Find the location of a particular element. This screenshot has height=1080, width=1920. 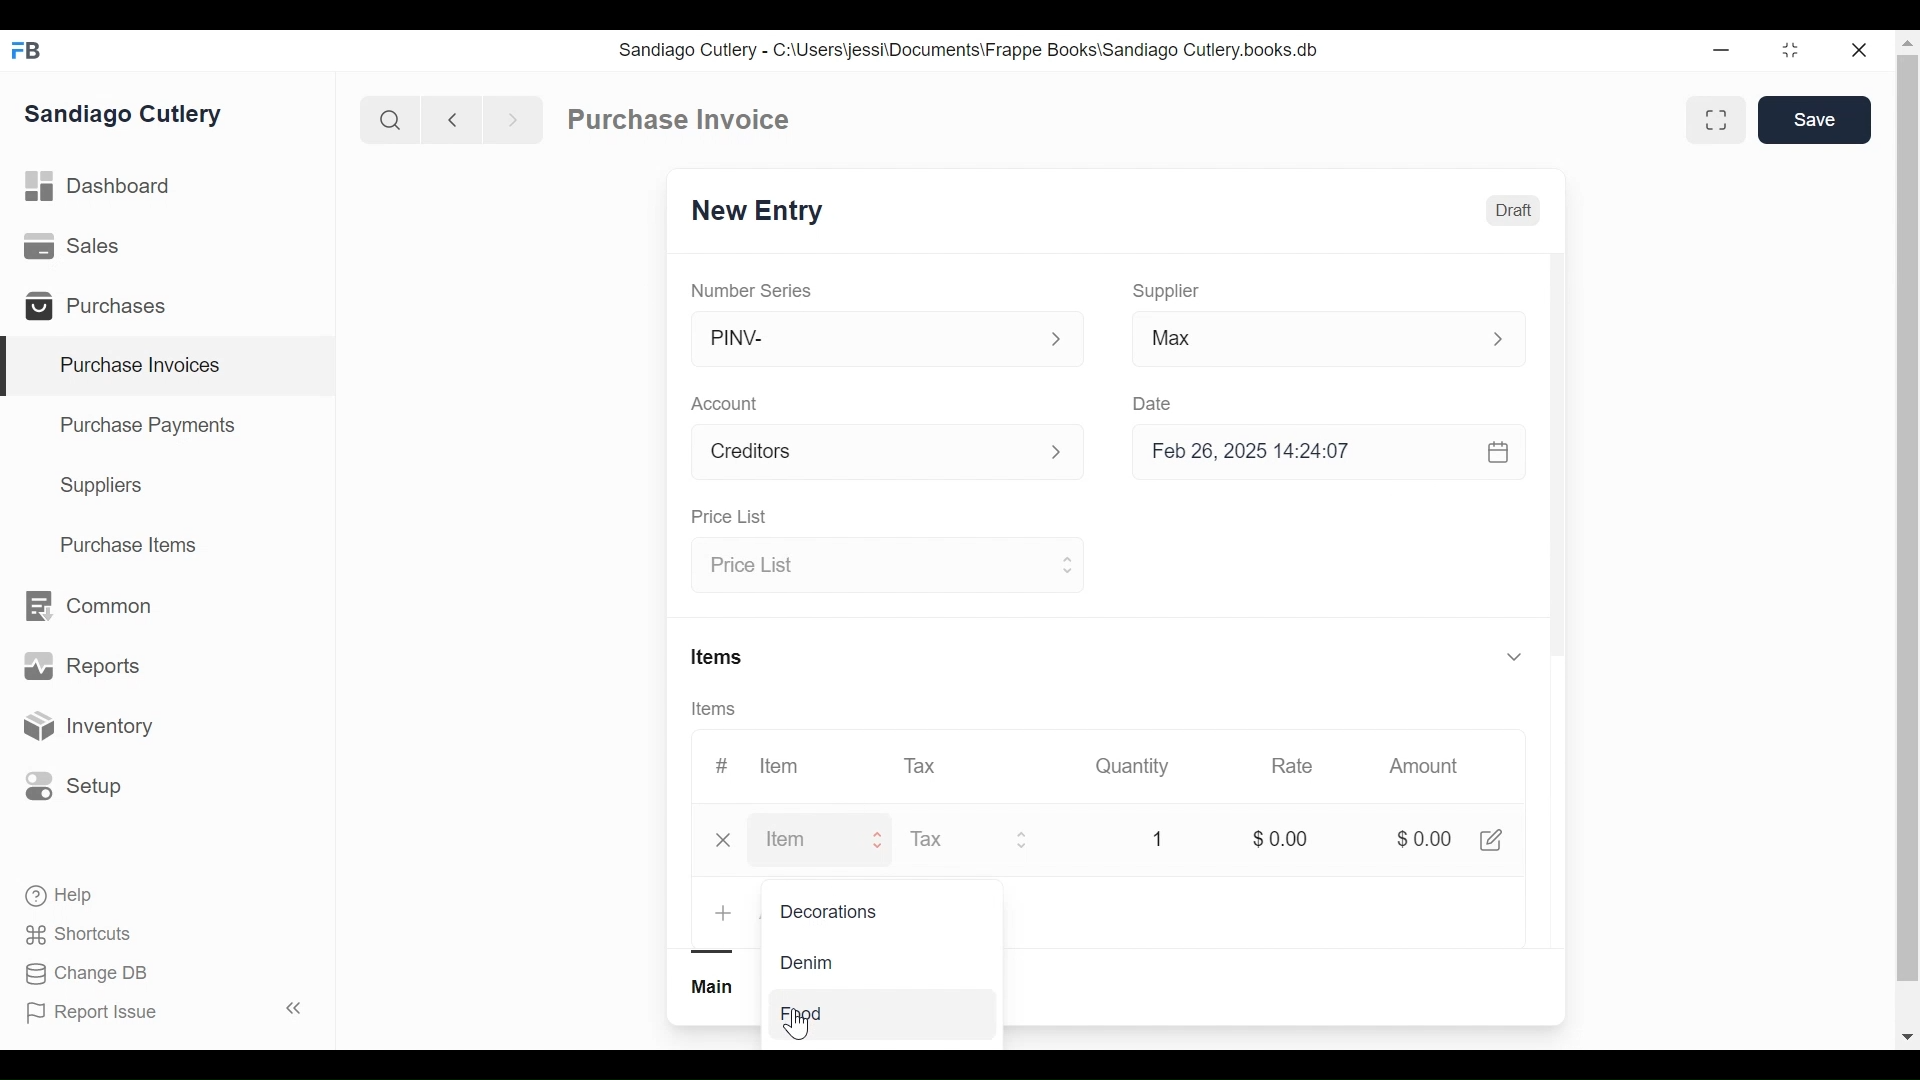

Sandiago Cutlery is located at coordinates (126, 116).